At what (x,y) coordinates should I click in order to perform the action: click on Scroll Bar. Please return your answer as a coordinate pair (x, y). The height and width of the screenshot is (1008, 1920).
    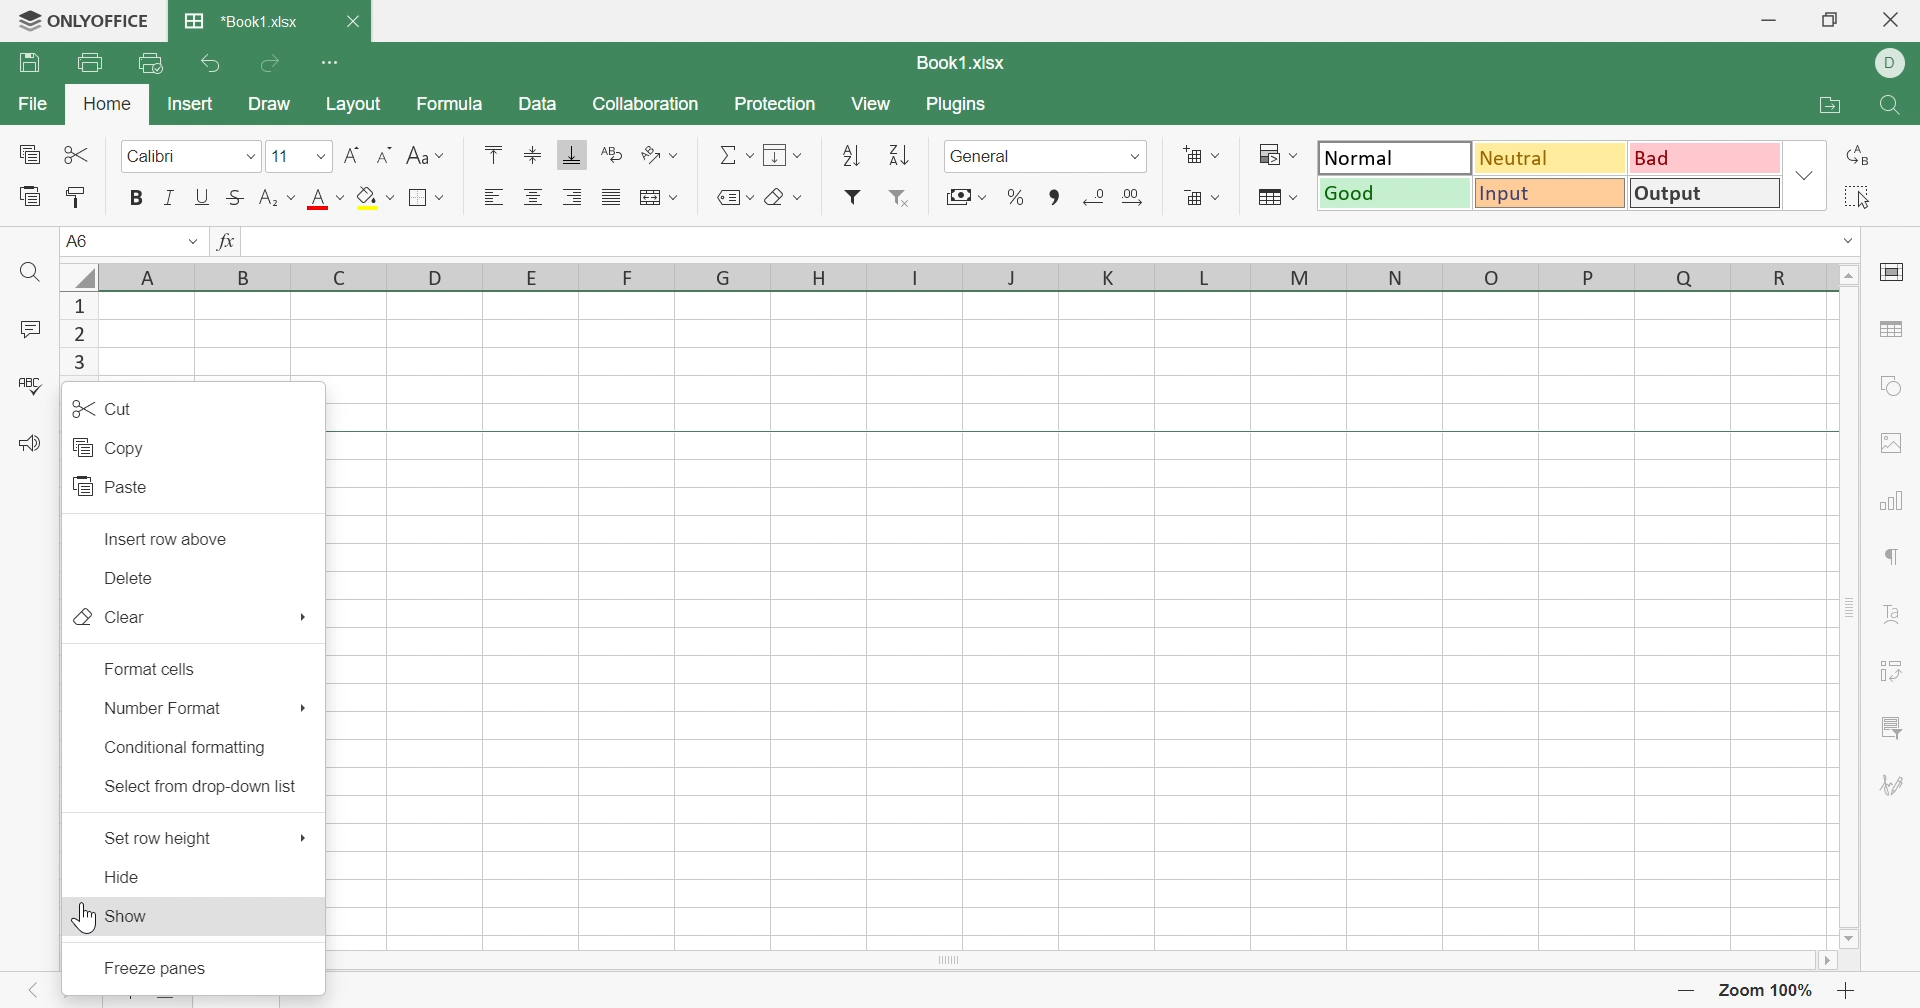
    Looking at the image, I should click on (951, 964).